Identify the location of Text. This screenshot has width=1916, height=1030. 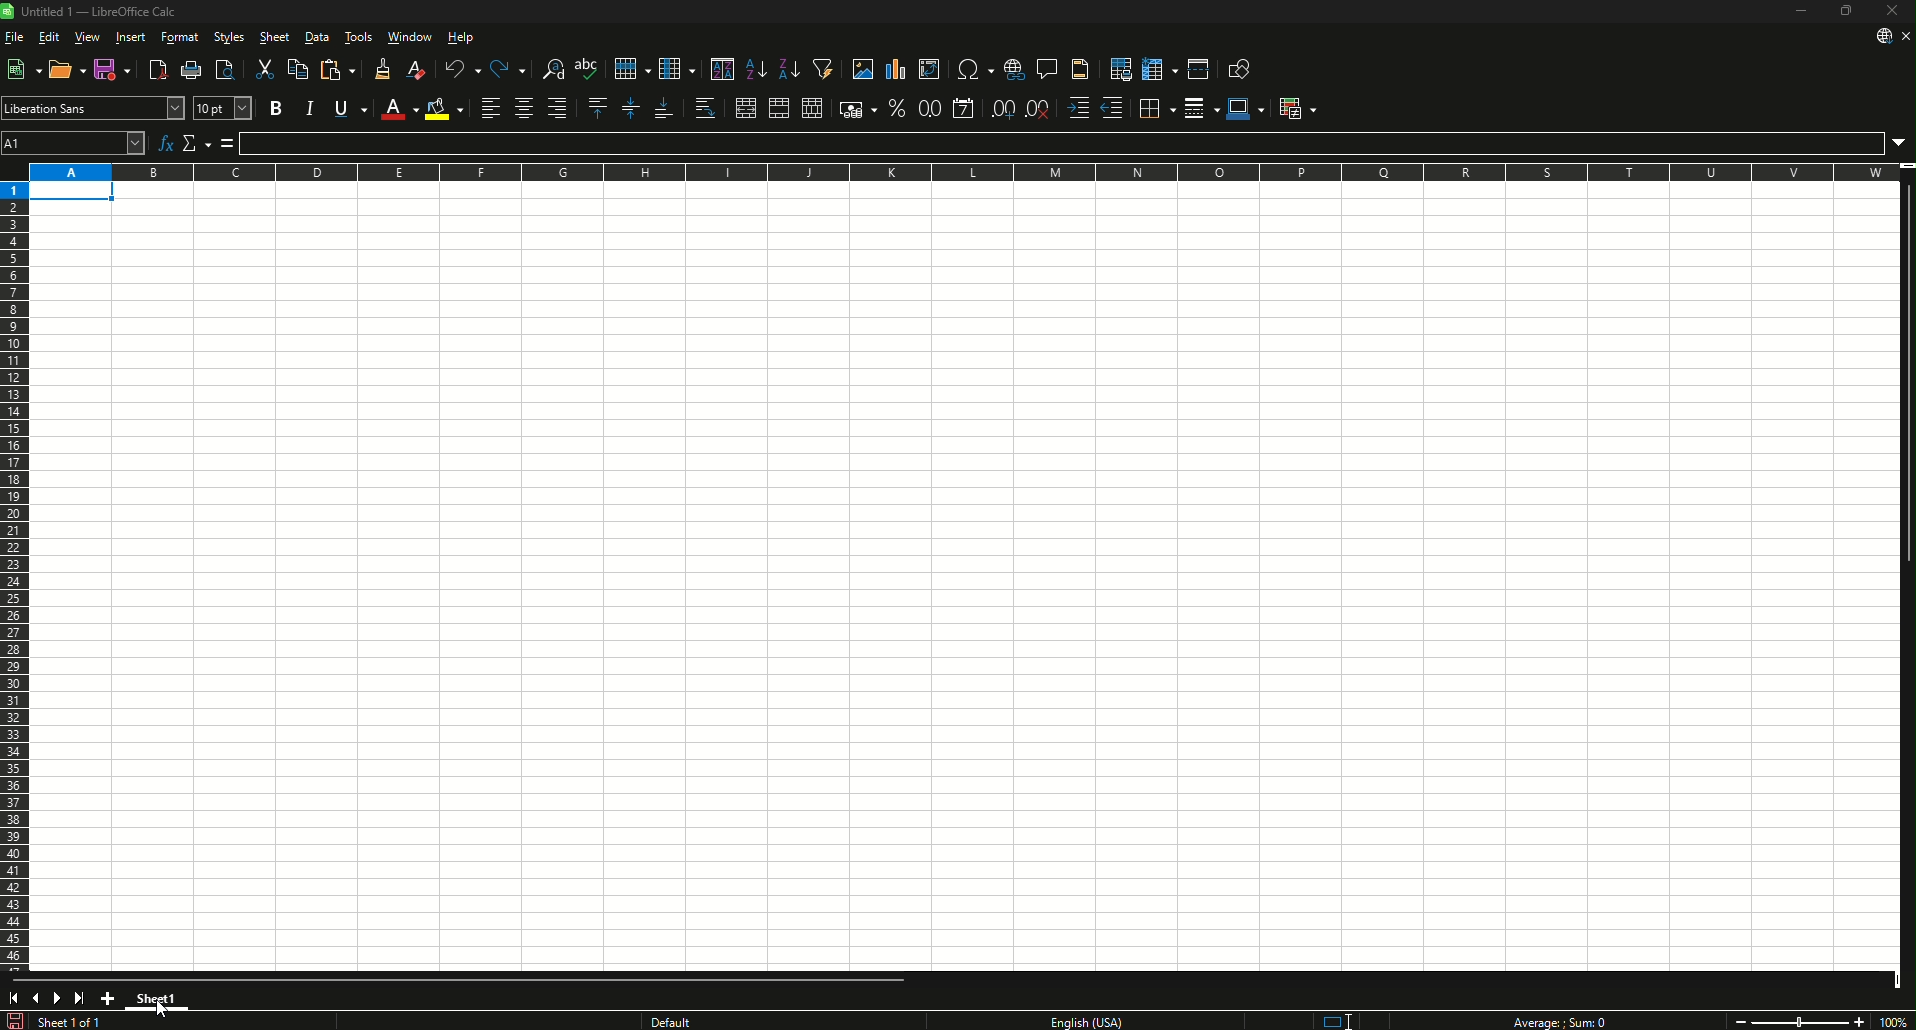
(735, 1020).